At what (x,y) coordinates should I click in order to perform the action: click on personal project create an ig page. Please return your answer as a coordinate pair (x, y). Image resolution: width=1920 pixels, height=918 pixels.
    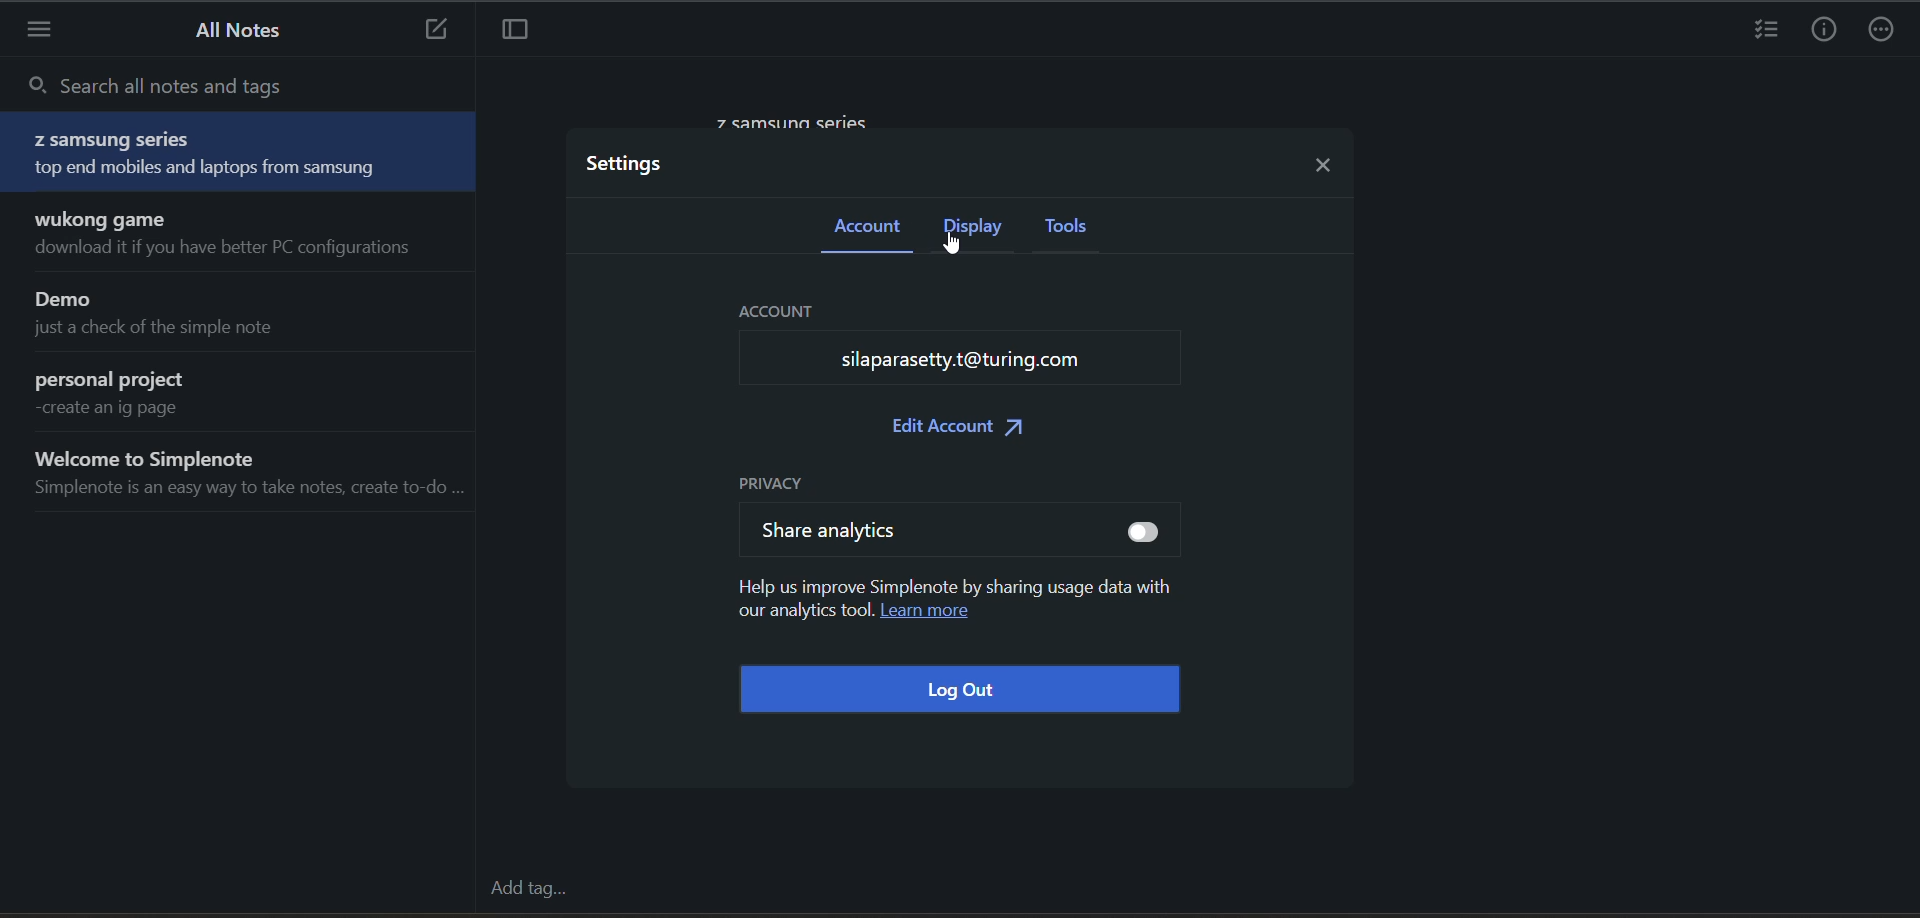
    Looking at the image, I should click on (244, 395).